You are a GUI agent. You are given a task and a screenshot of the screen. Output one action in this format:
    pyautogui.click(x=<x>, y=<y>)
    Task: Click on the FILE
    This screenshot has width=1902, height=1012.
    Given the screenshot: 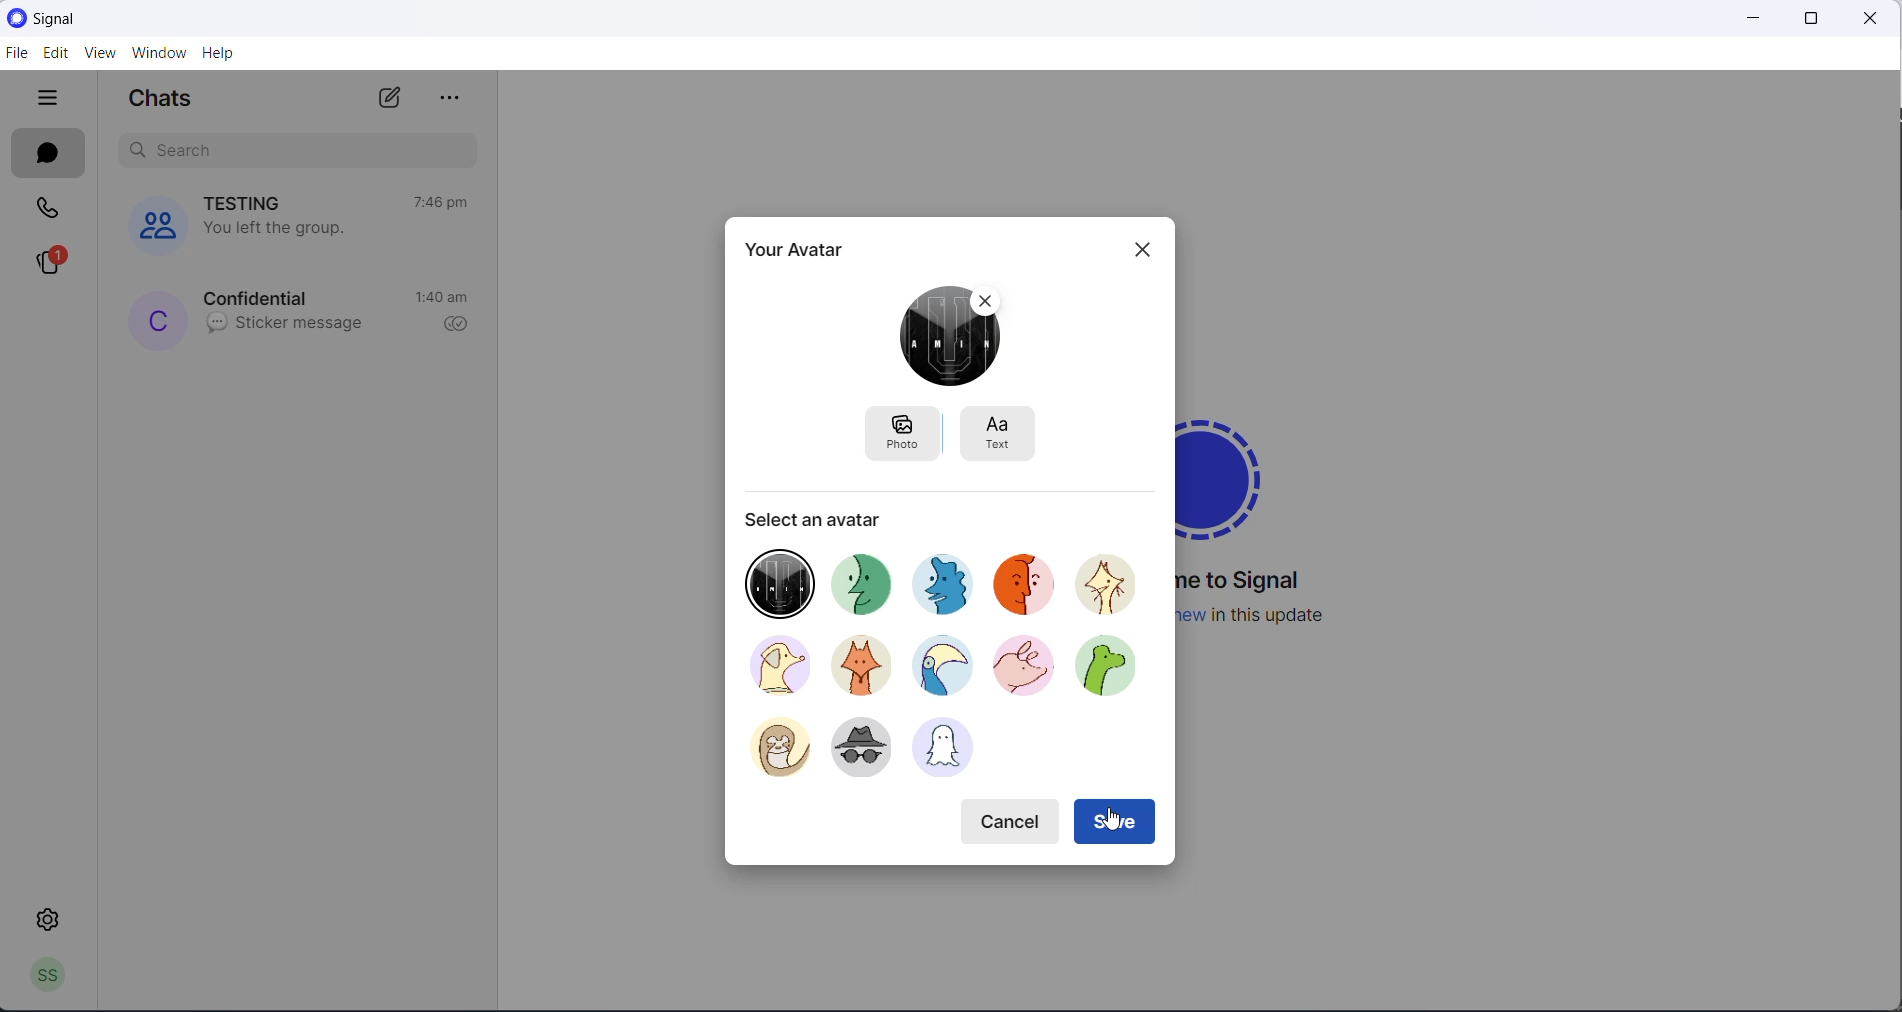 What is the action you would take?
    pyautogui.click(x=15, y=52)
    